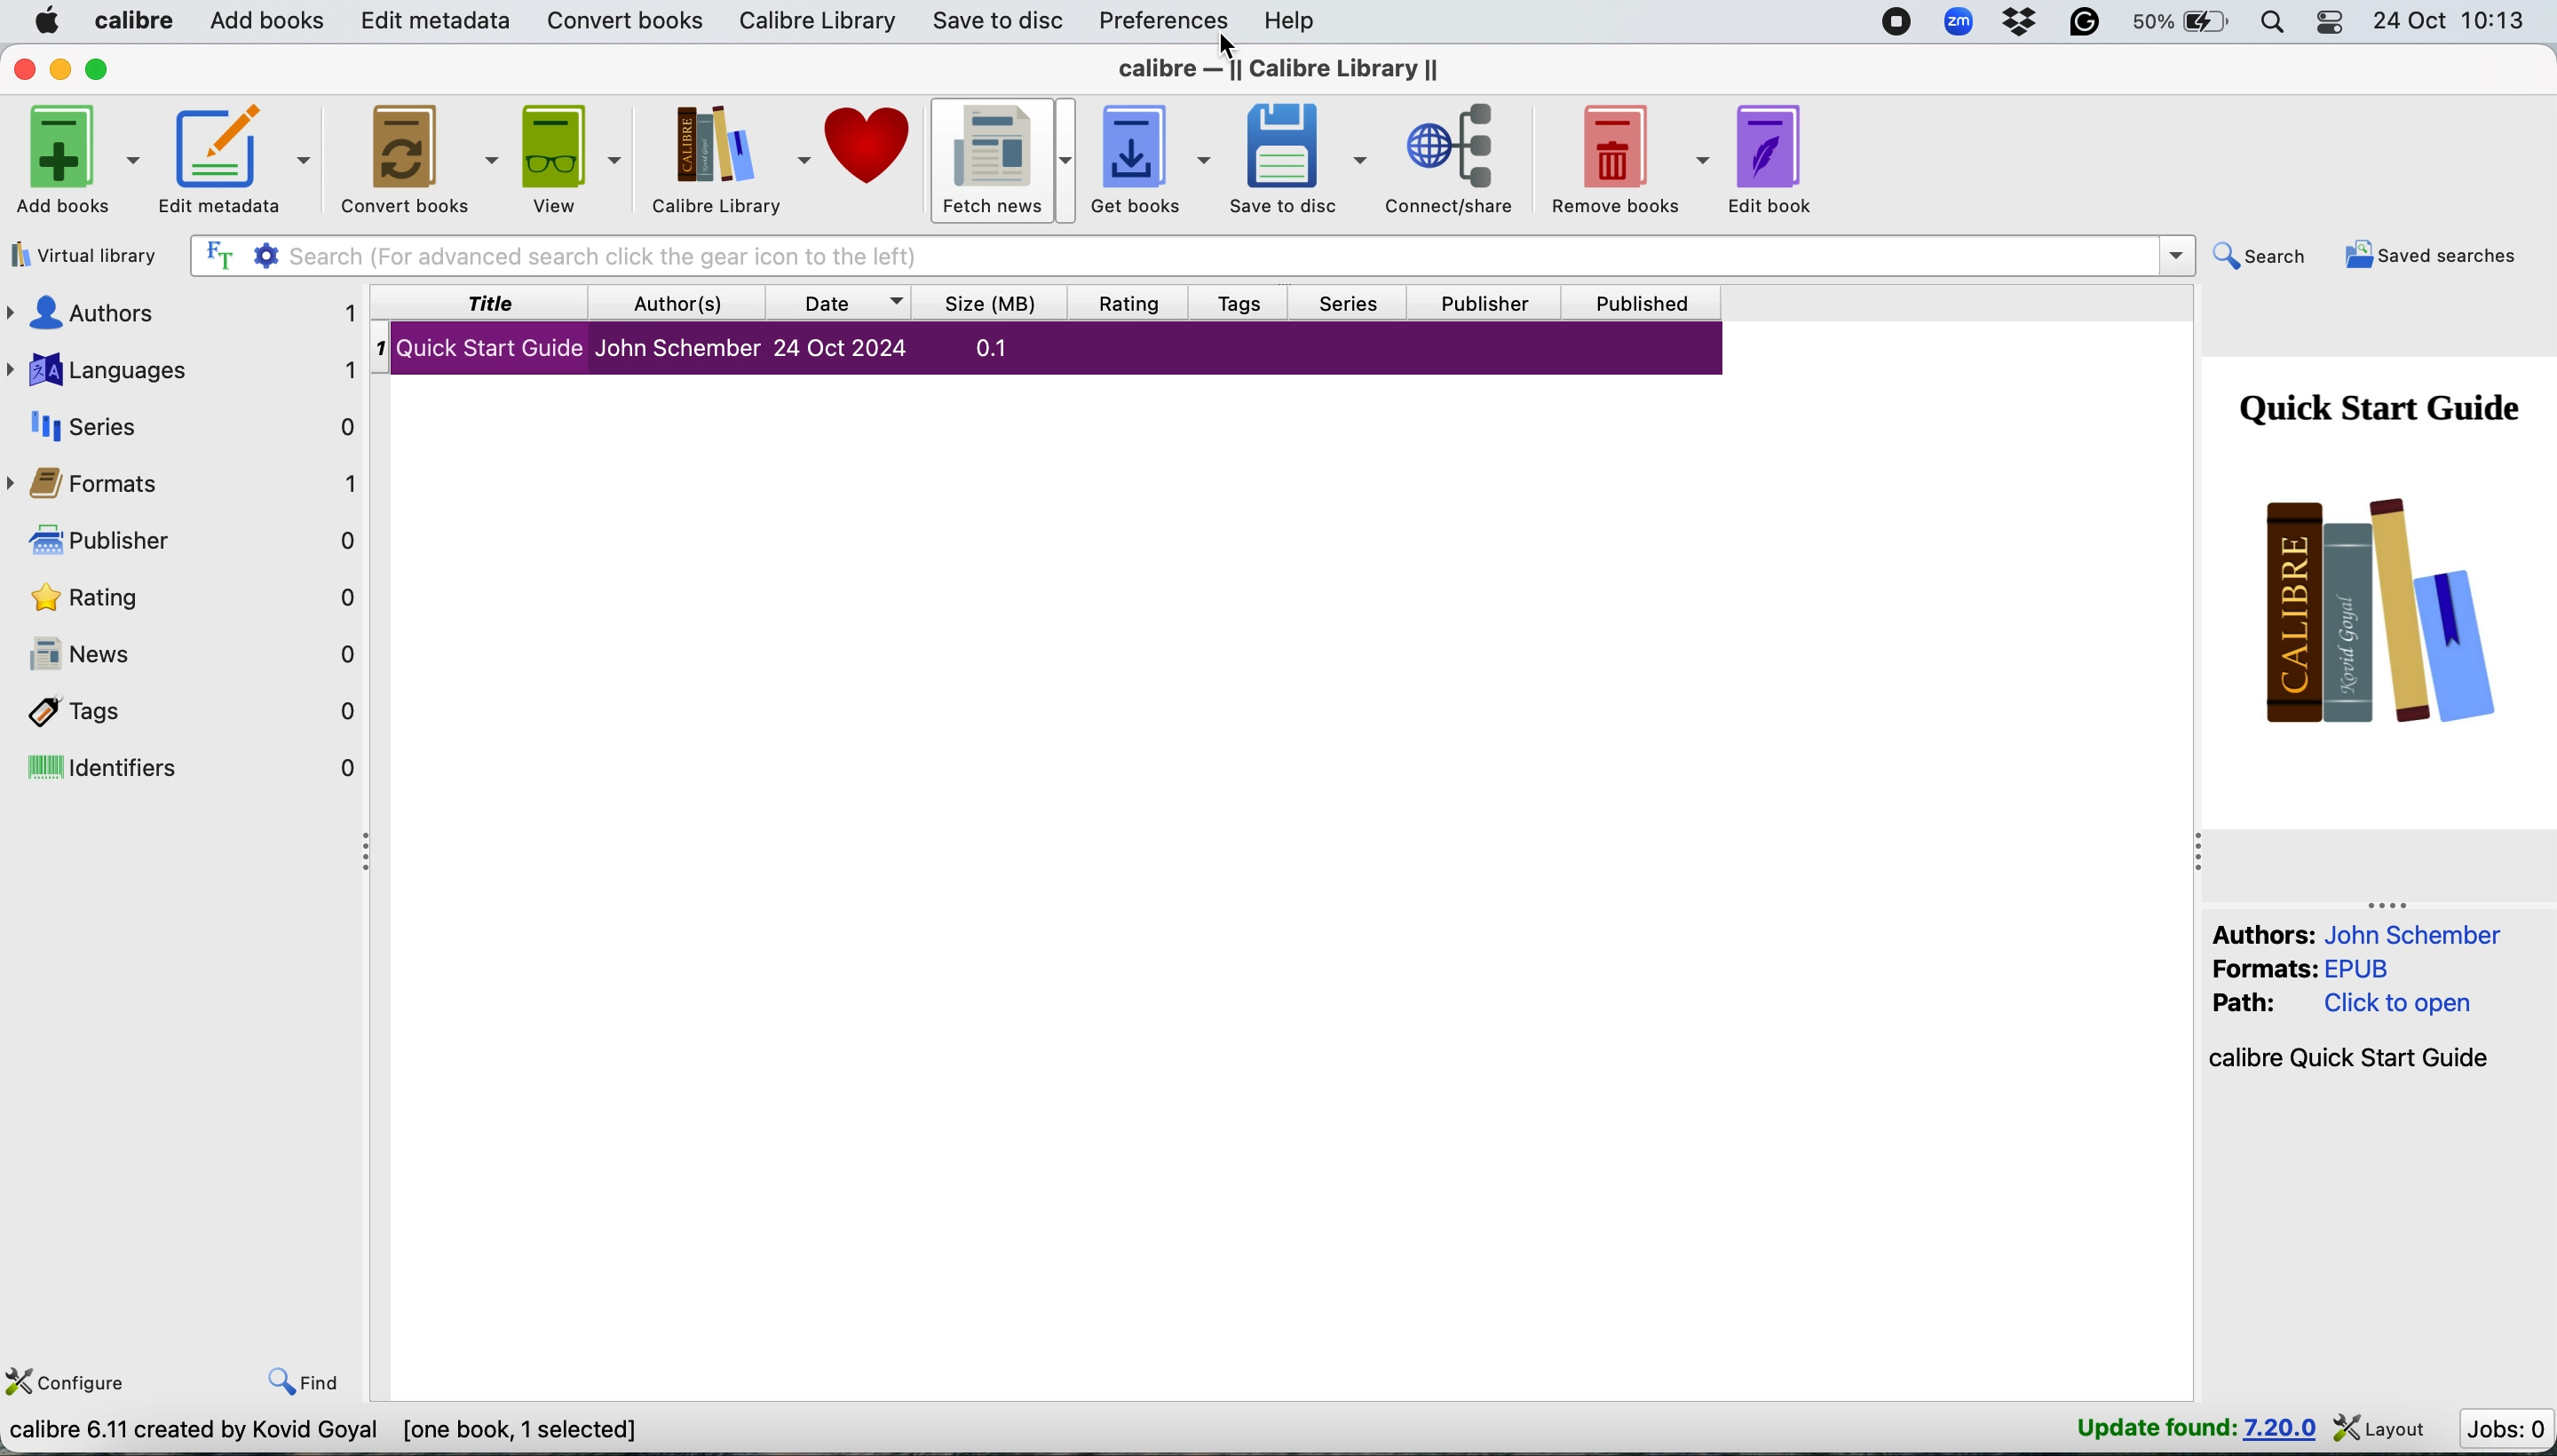  I want to click on update found : 7.20.0, so click(2187, 1431).